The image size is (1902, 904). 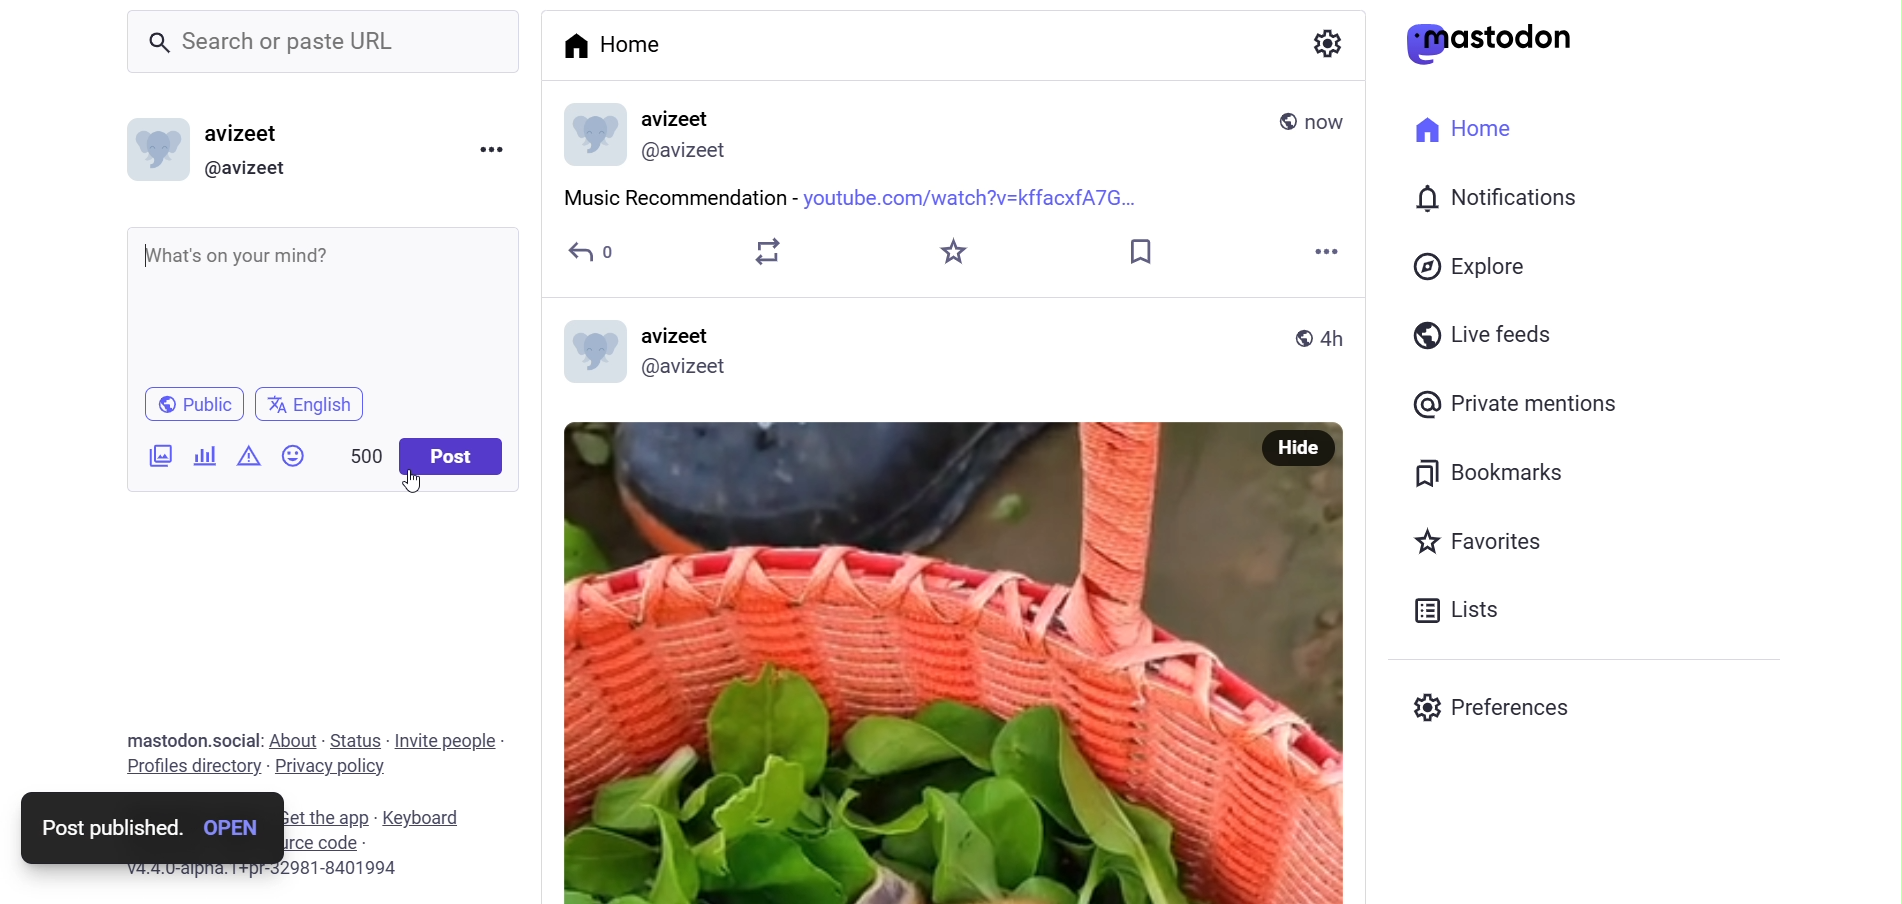 What do you see at coordinates (1333, 48) in the screenshot?
I see `setting` at bounding box center [1333, 48].